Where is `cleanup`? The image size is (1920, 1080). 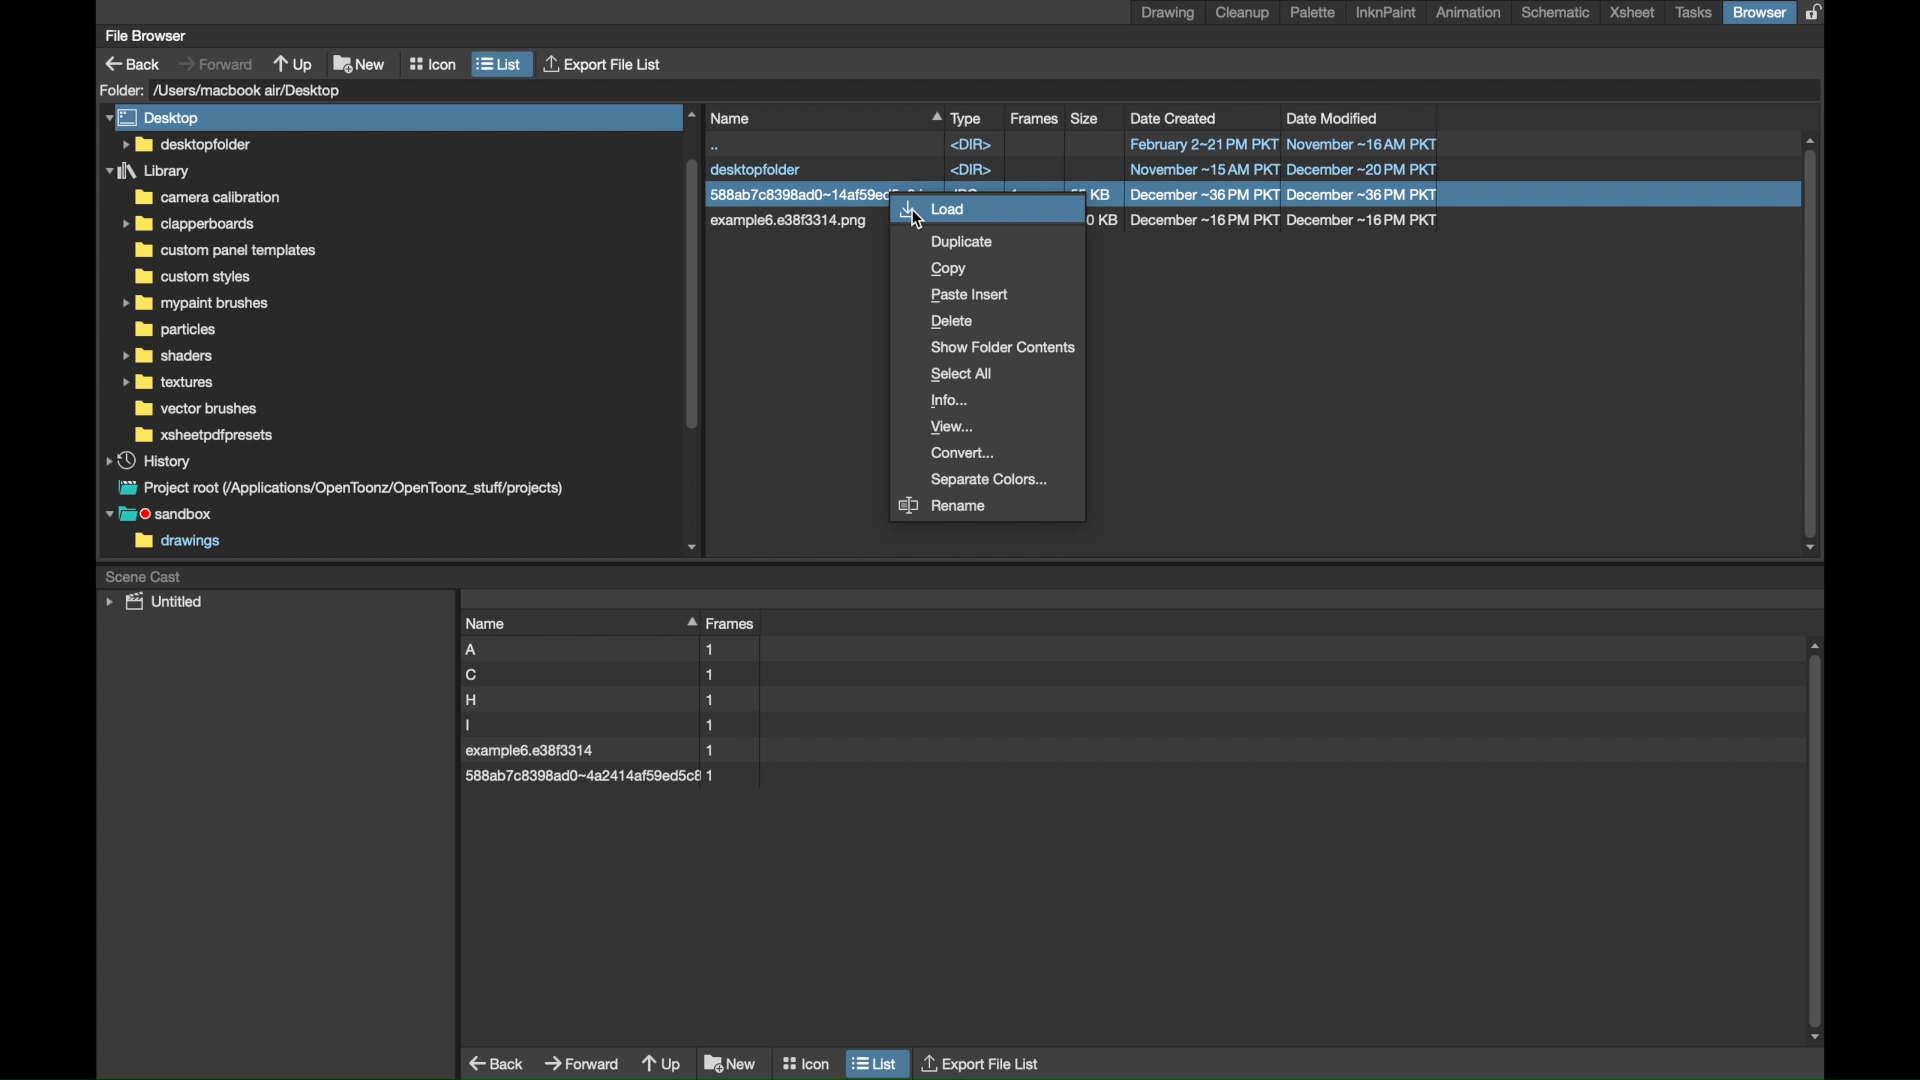
cleanup is located at coordinates (1246, 13).